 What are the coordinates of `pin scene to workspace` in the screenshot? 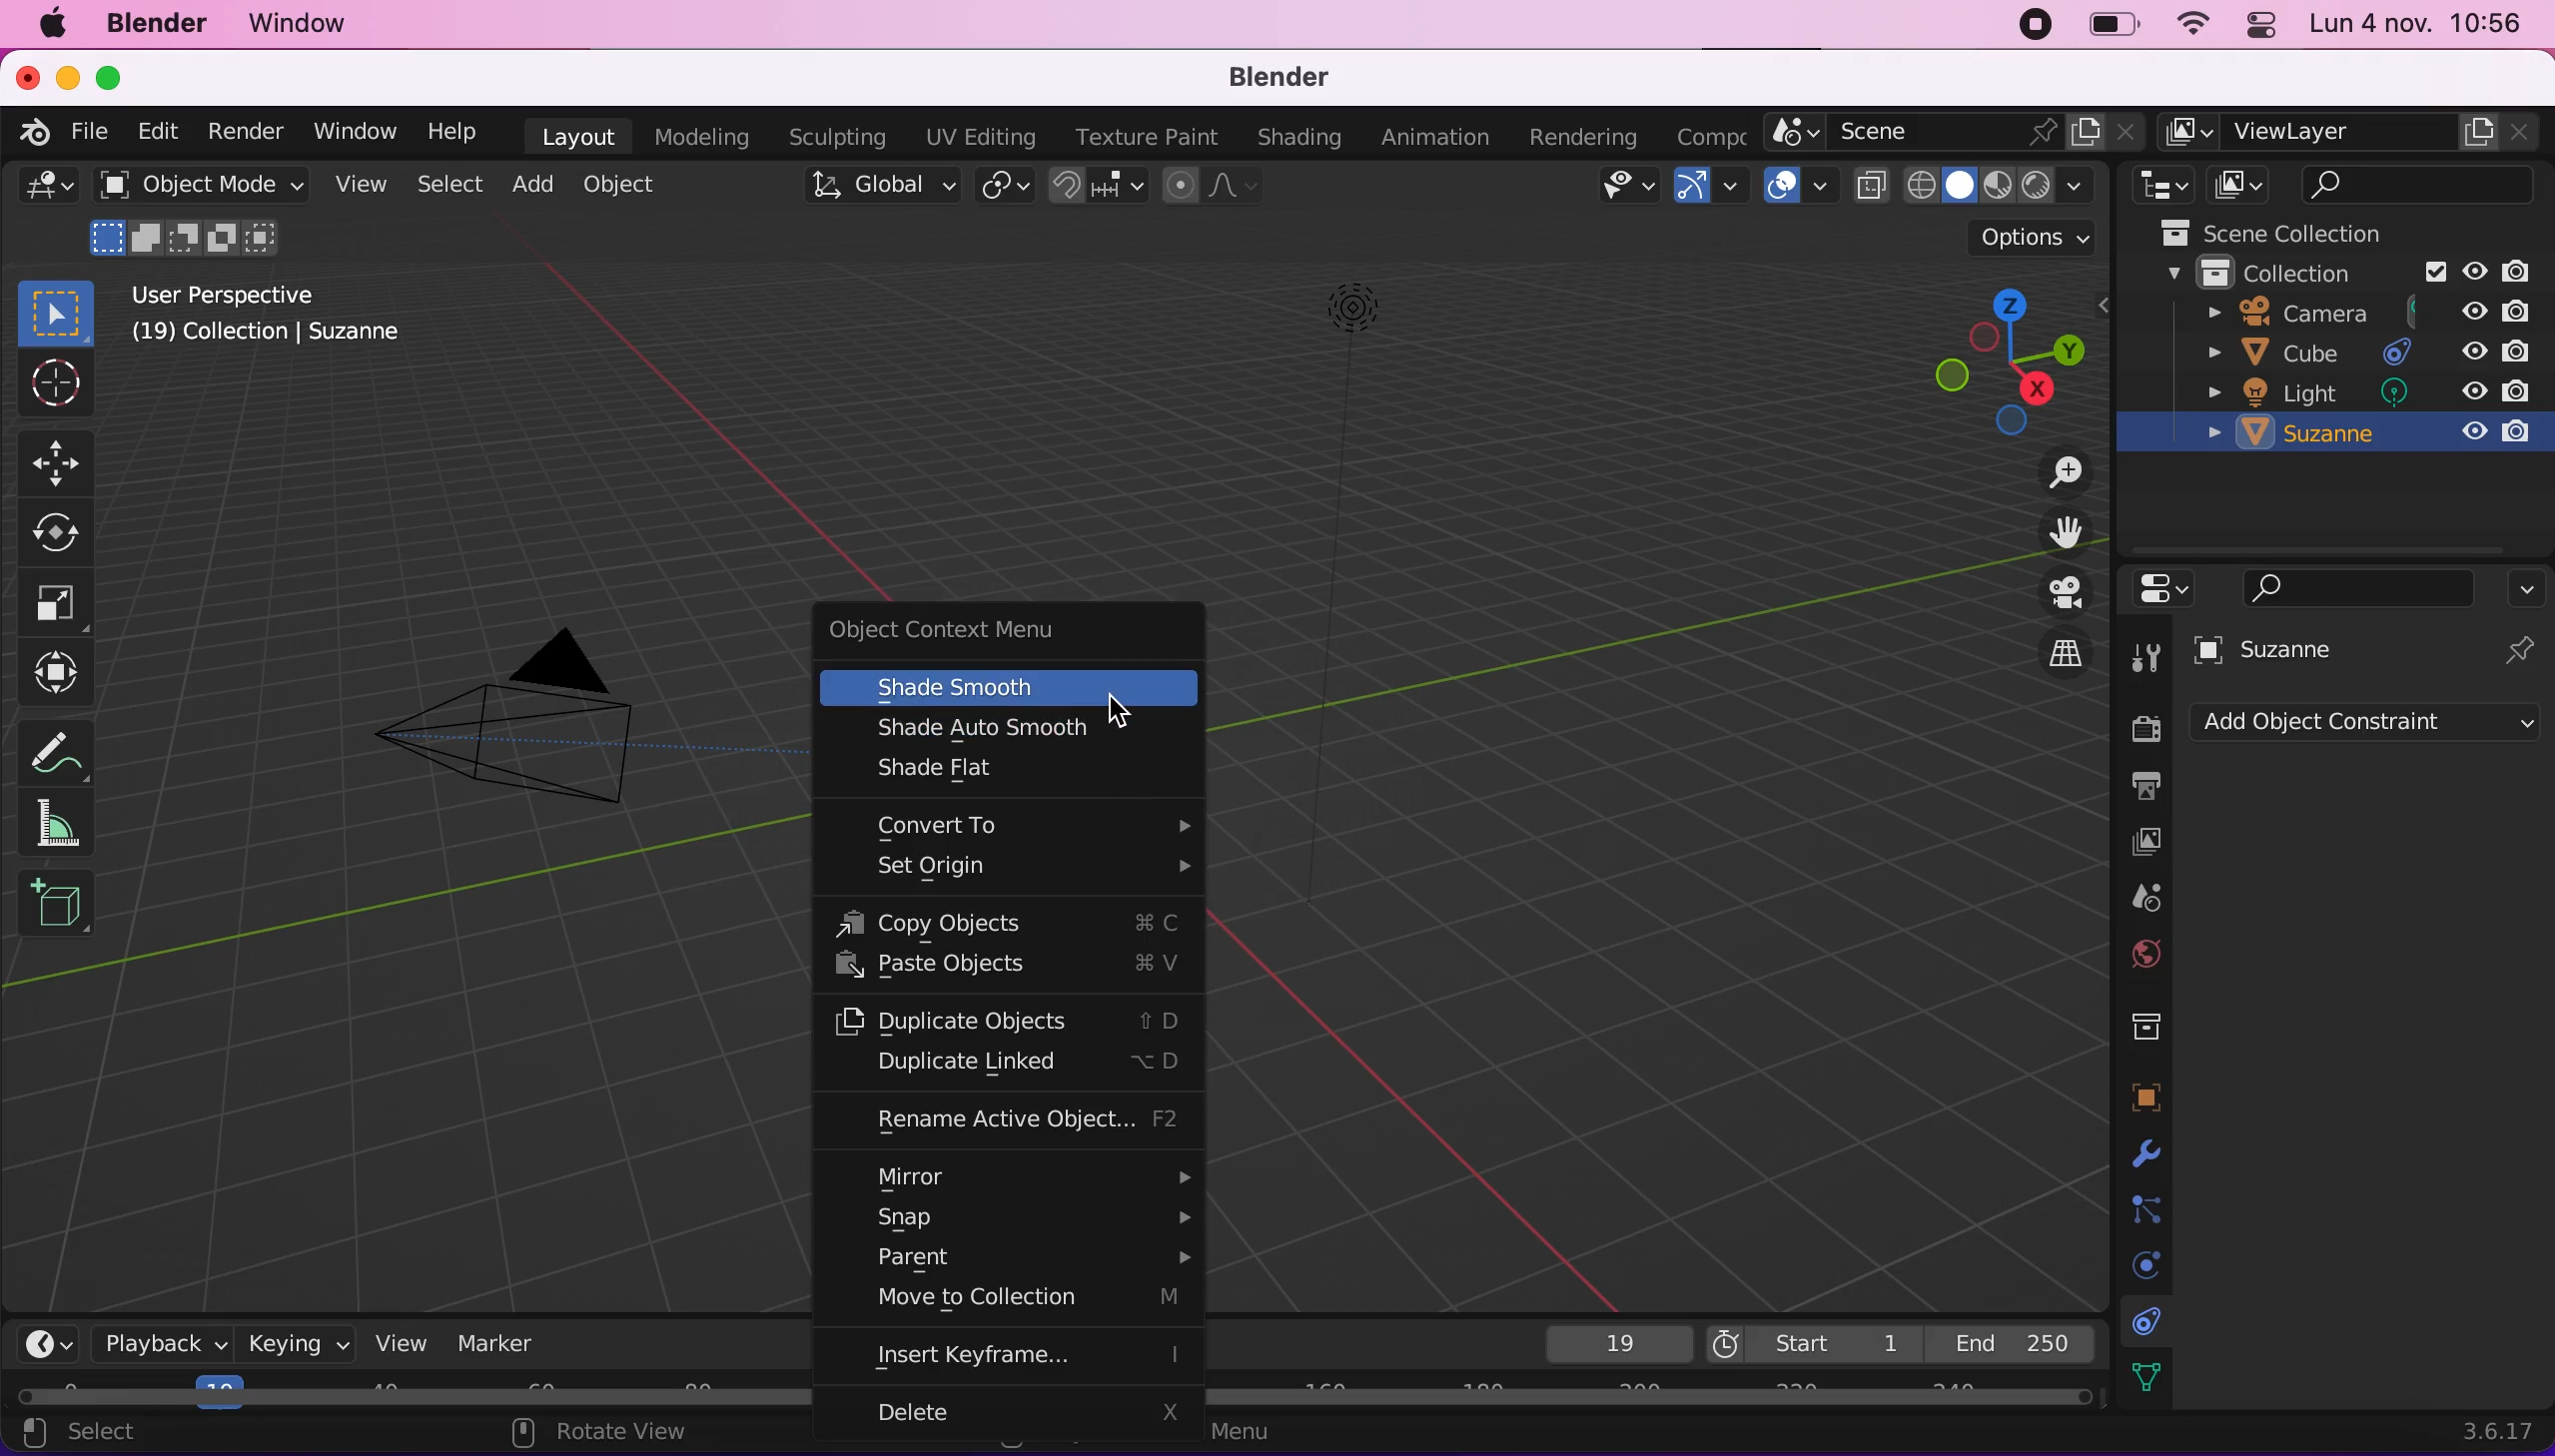 It's located at (2045, 136).